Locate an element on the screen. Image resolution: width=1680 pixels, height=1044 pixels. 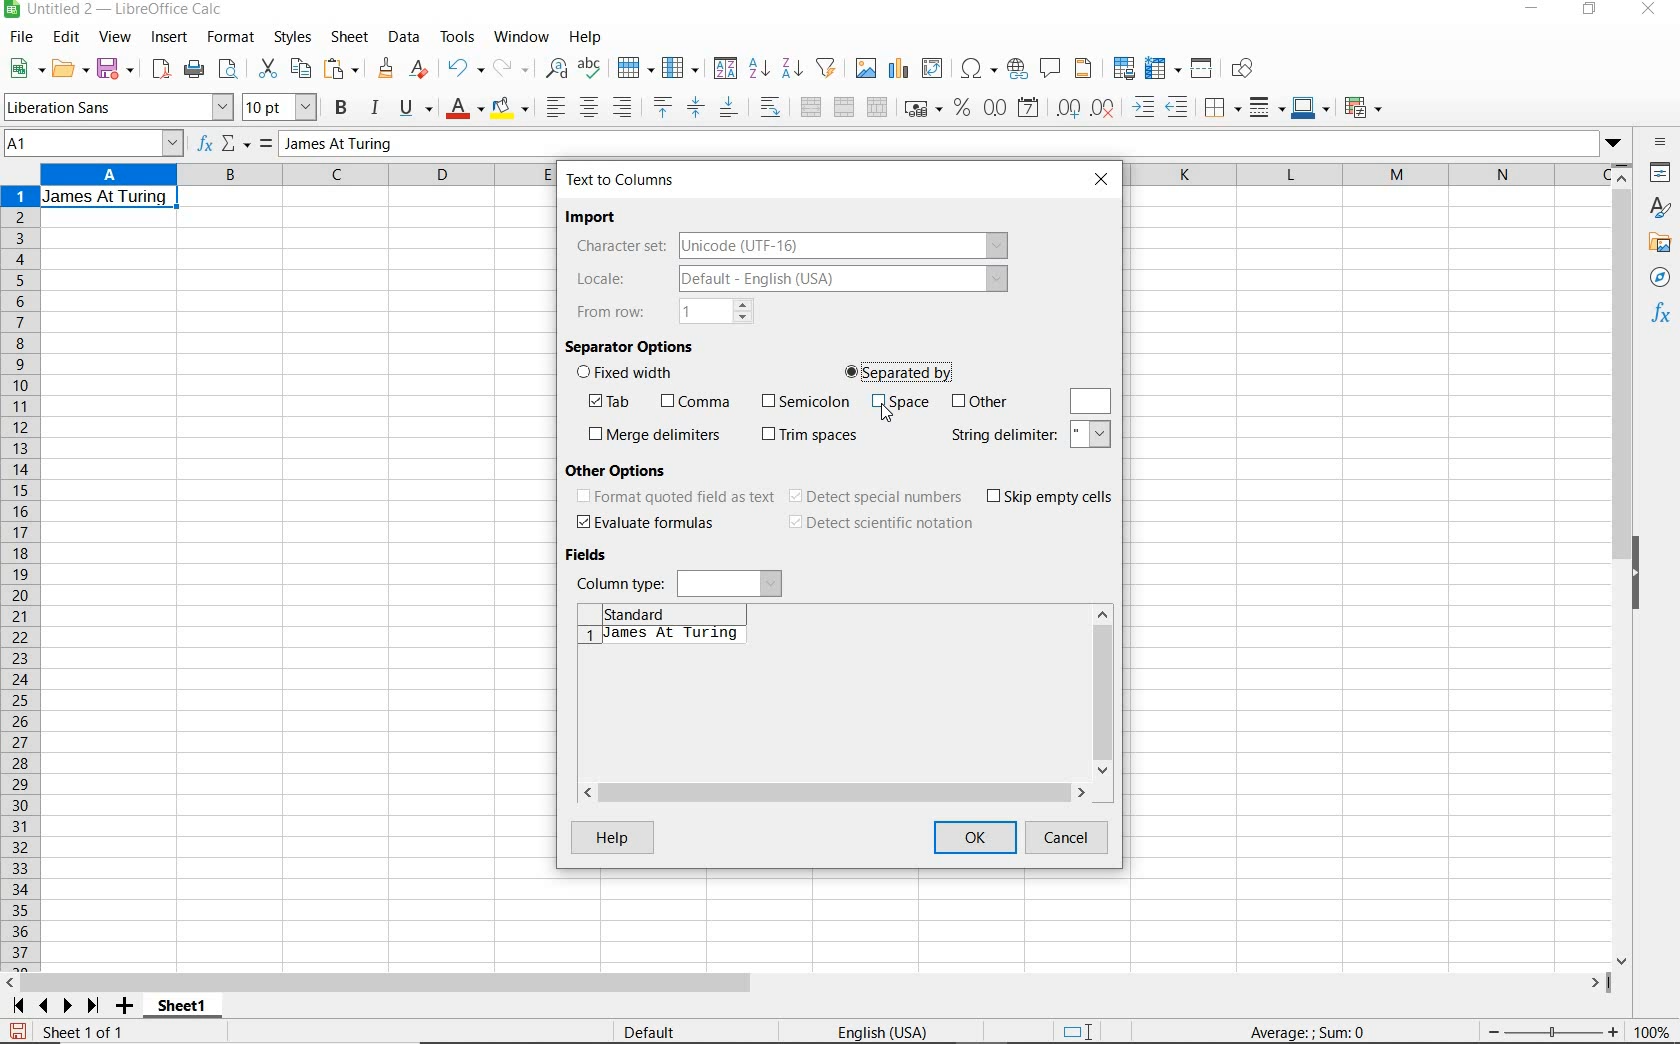
zoom out or zoom in is located at coordinates (1551, 1030).